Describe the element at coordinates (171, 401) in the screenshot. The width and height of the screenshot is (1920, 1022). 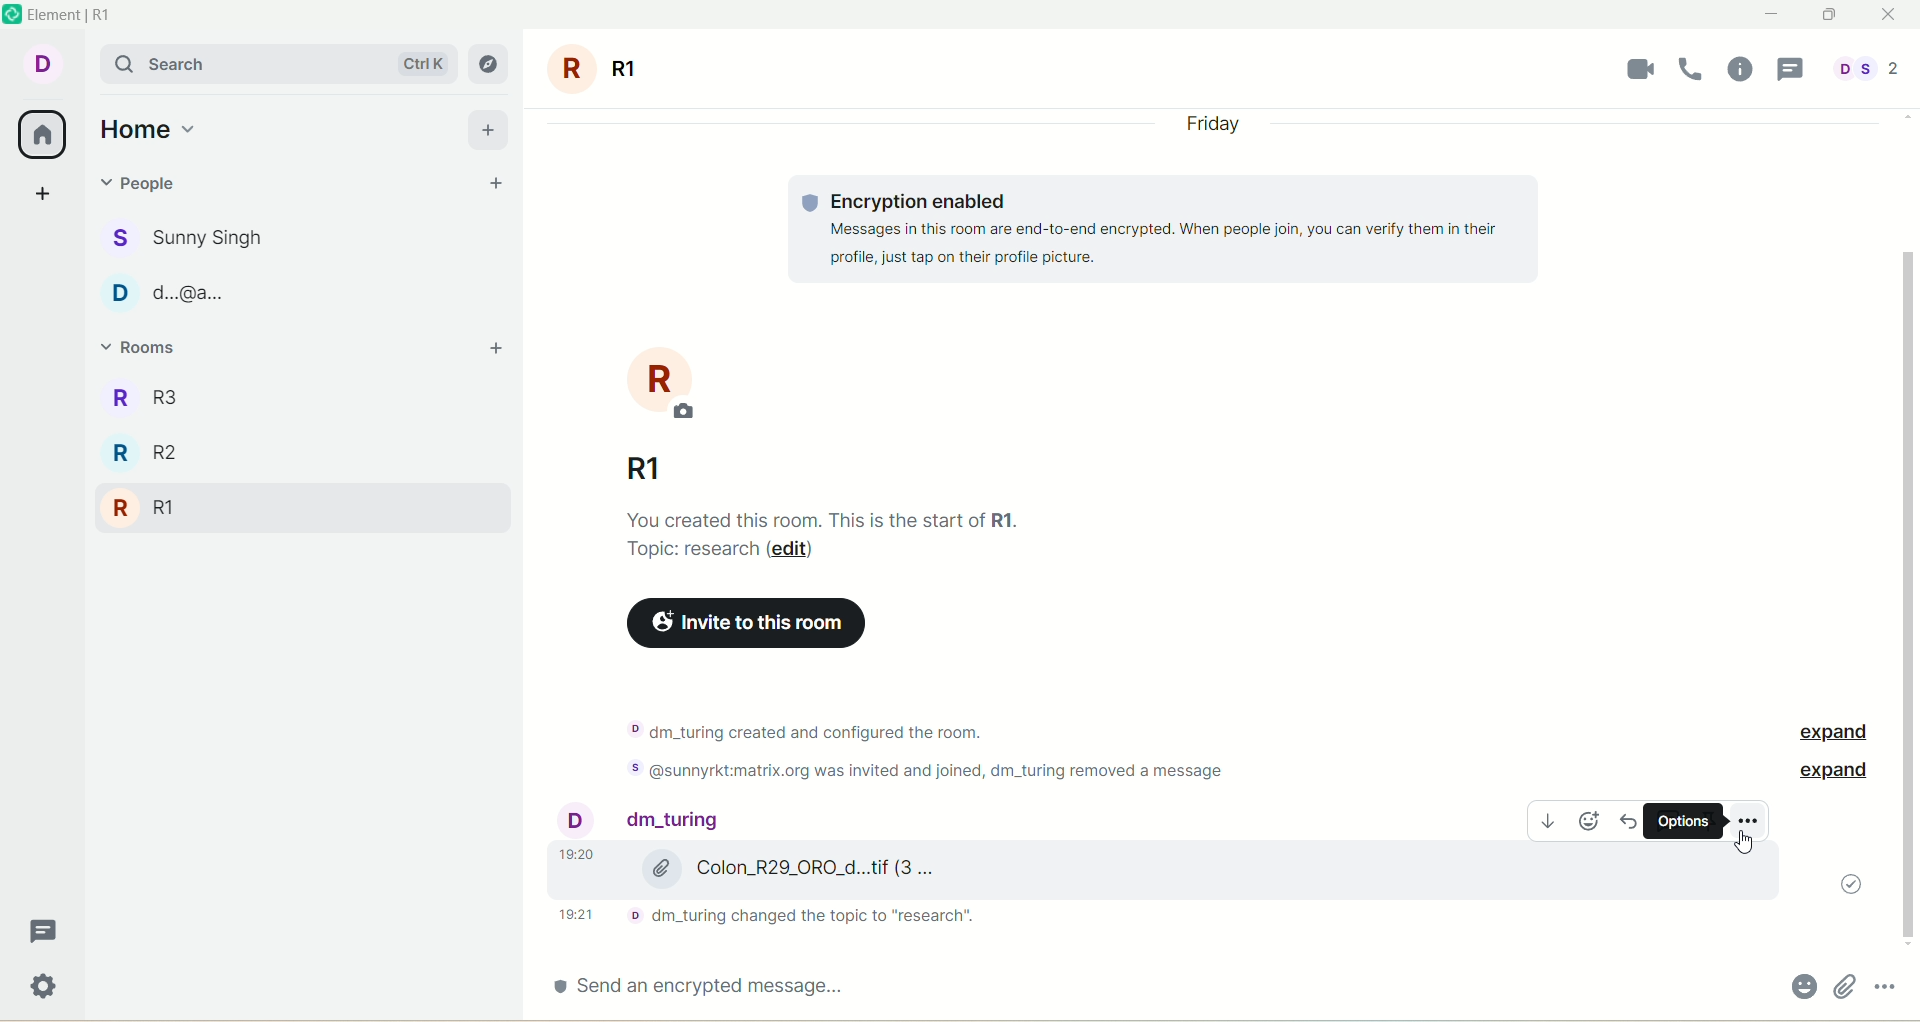
I see `R3` at that location.